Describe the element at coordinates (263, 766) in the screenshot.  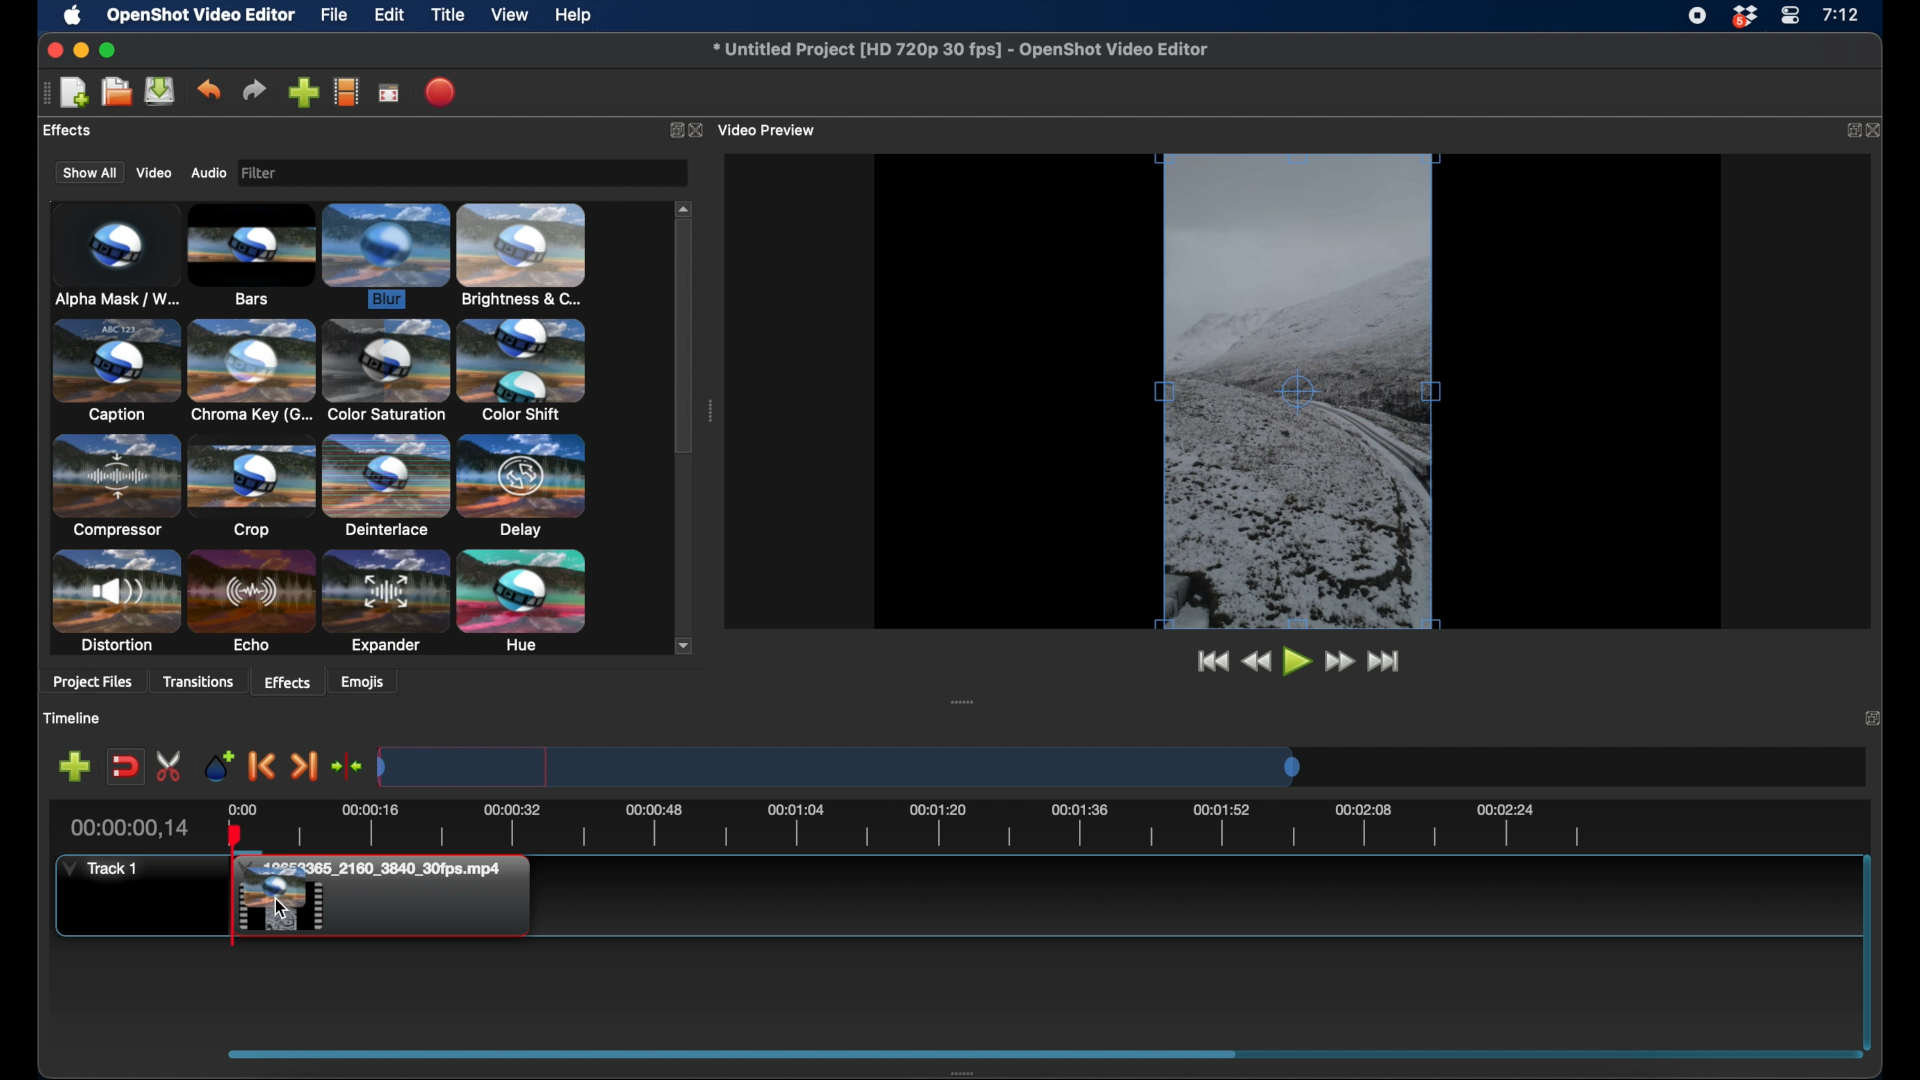
I see `previous marker` at that location.